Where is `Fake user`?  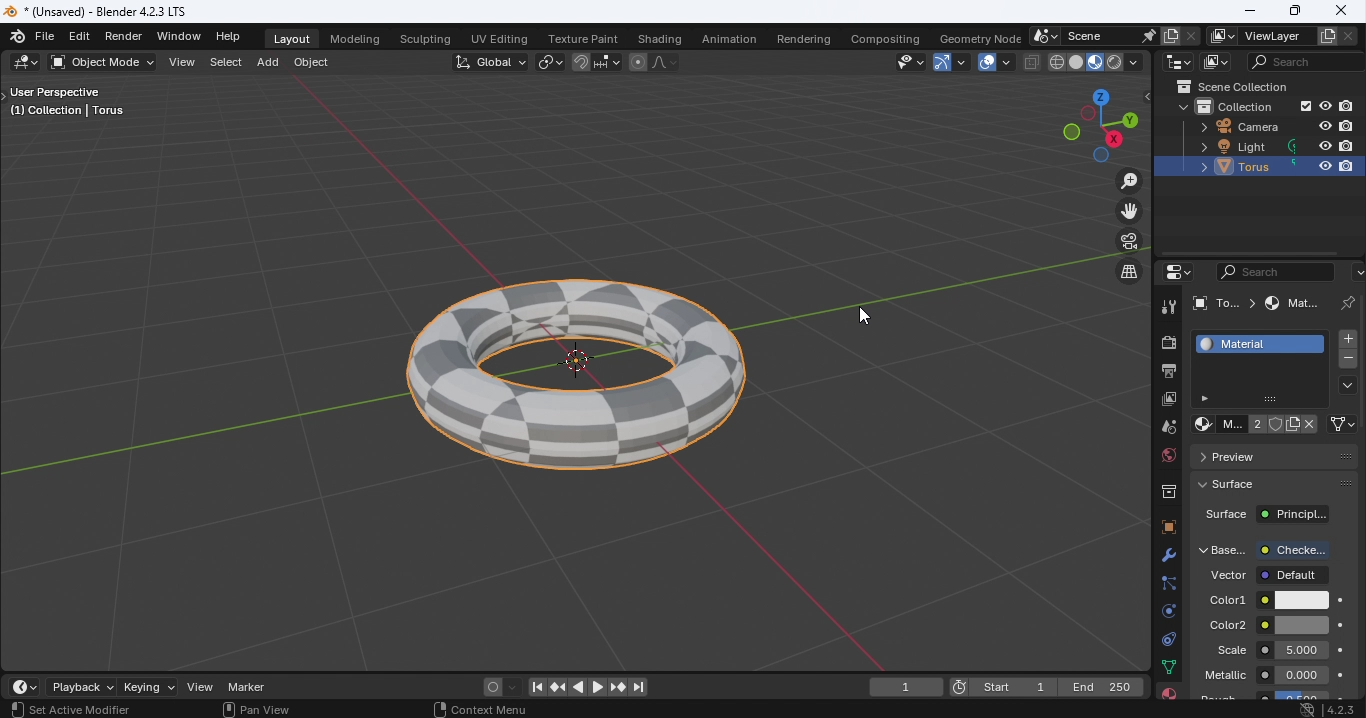 Fake user is located at coordinates (1275, 424).